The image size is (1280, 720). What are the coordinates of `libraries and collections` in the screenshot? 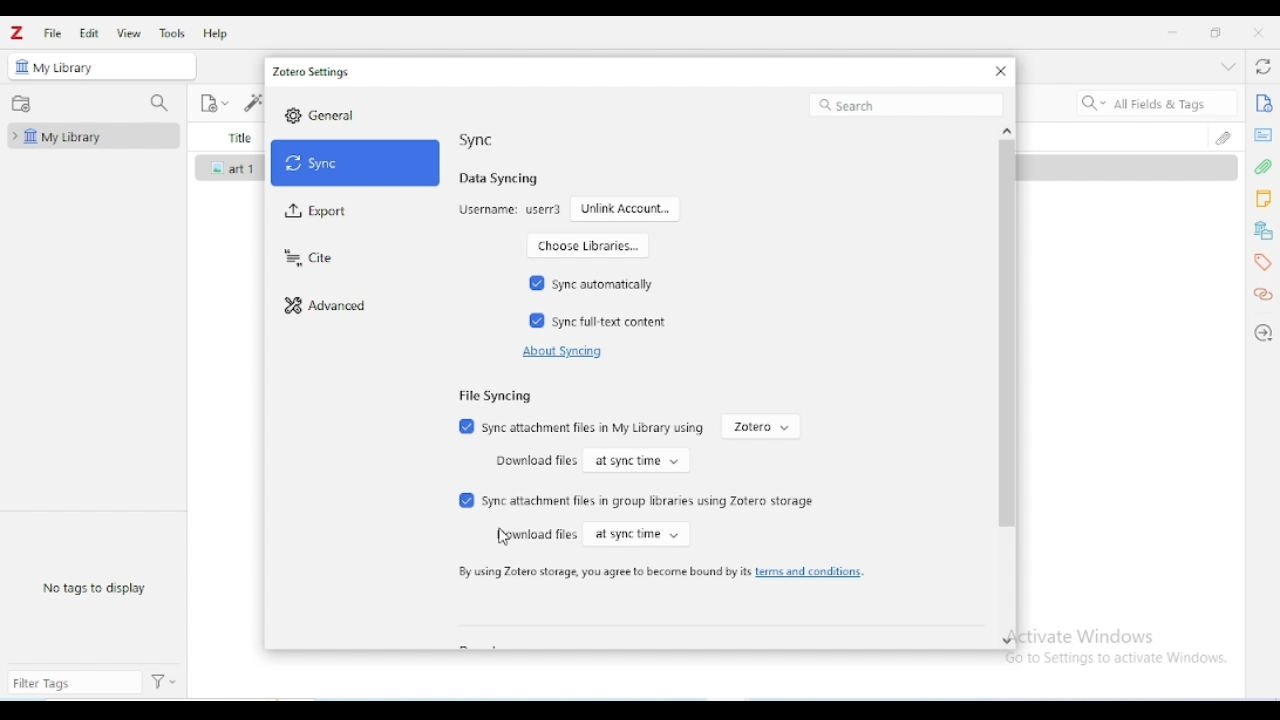 It's located at (1263, 231).